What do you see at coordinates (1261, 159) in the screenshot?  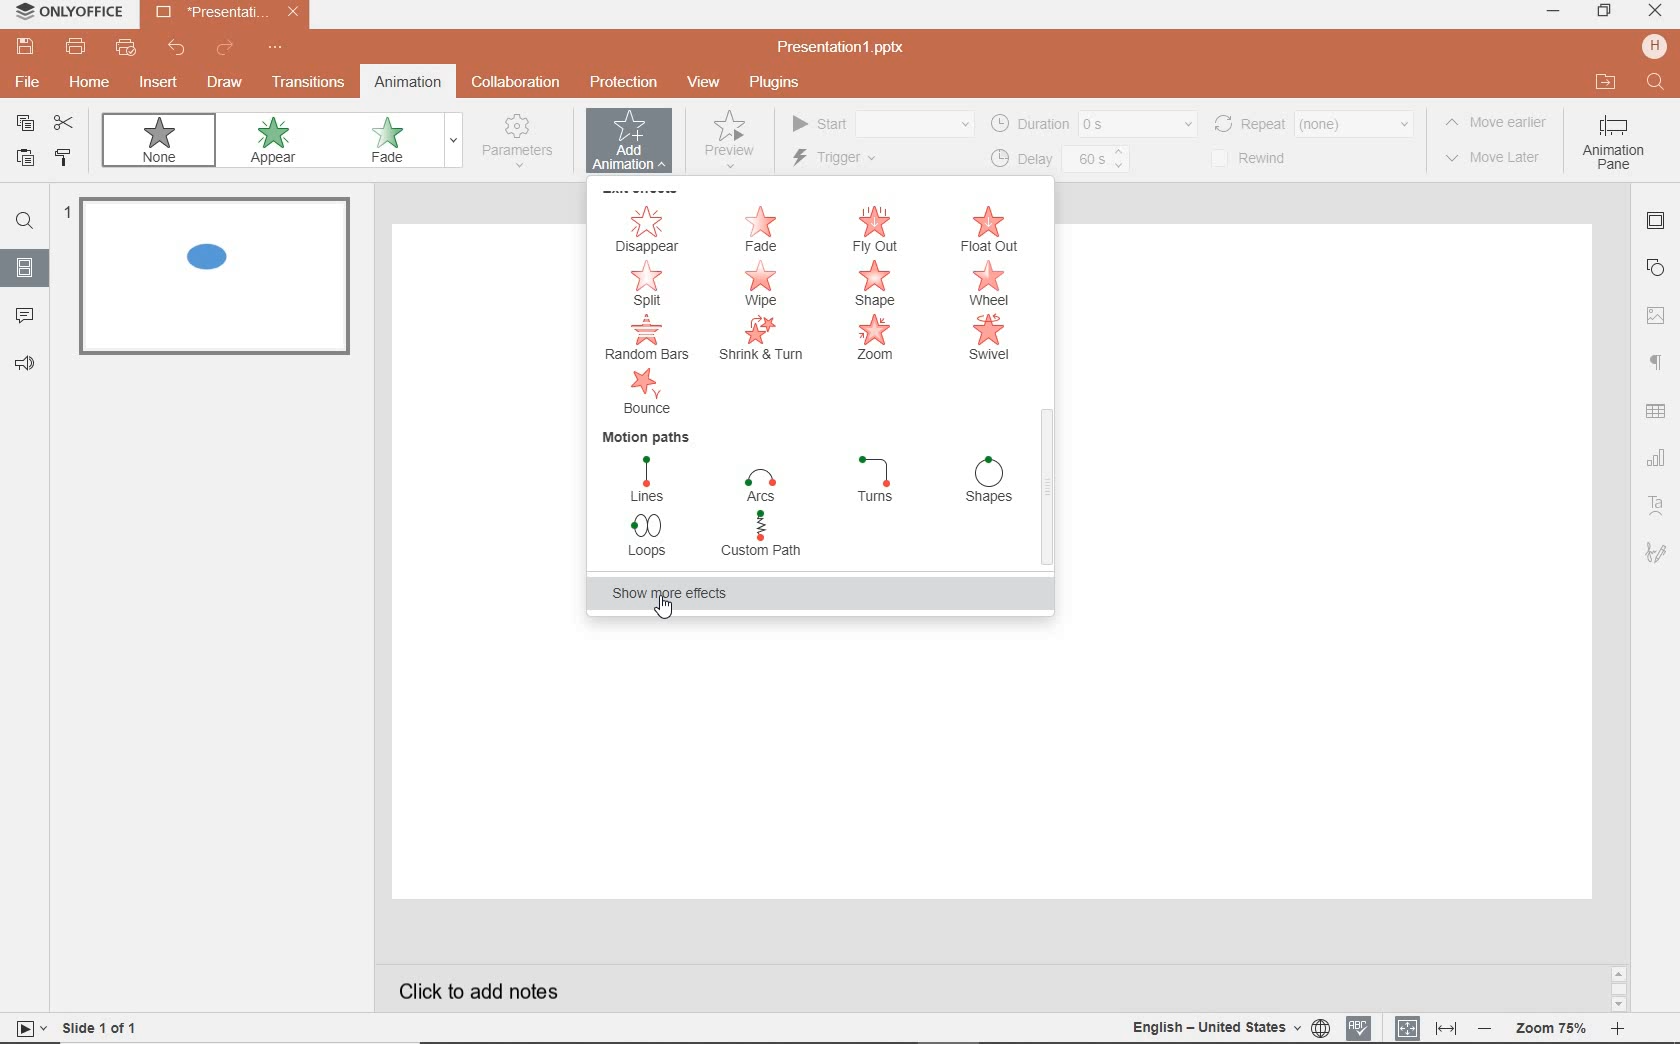 I see `rewind` at bounding box center [1261, 159].